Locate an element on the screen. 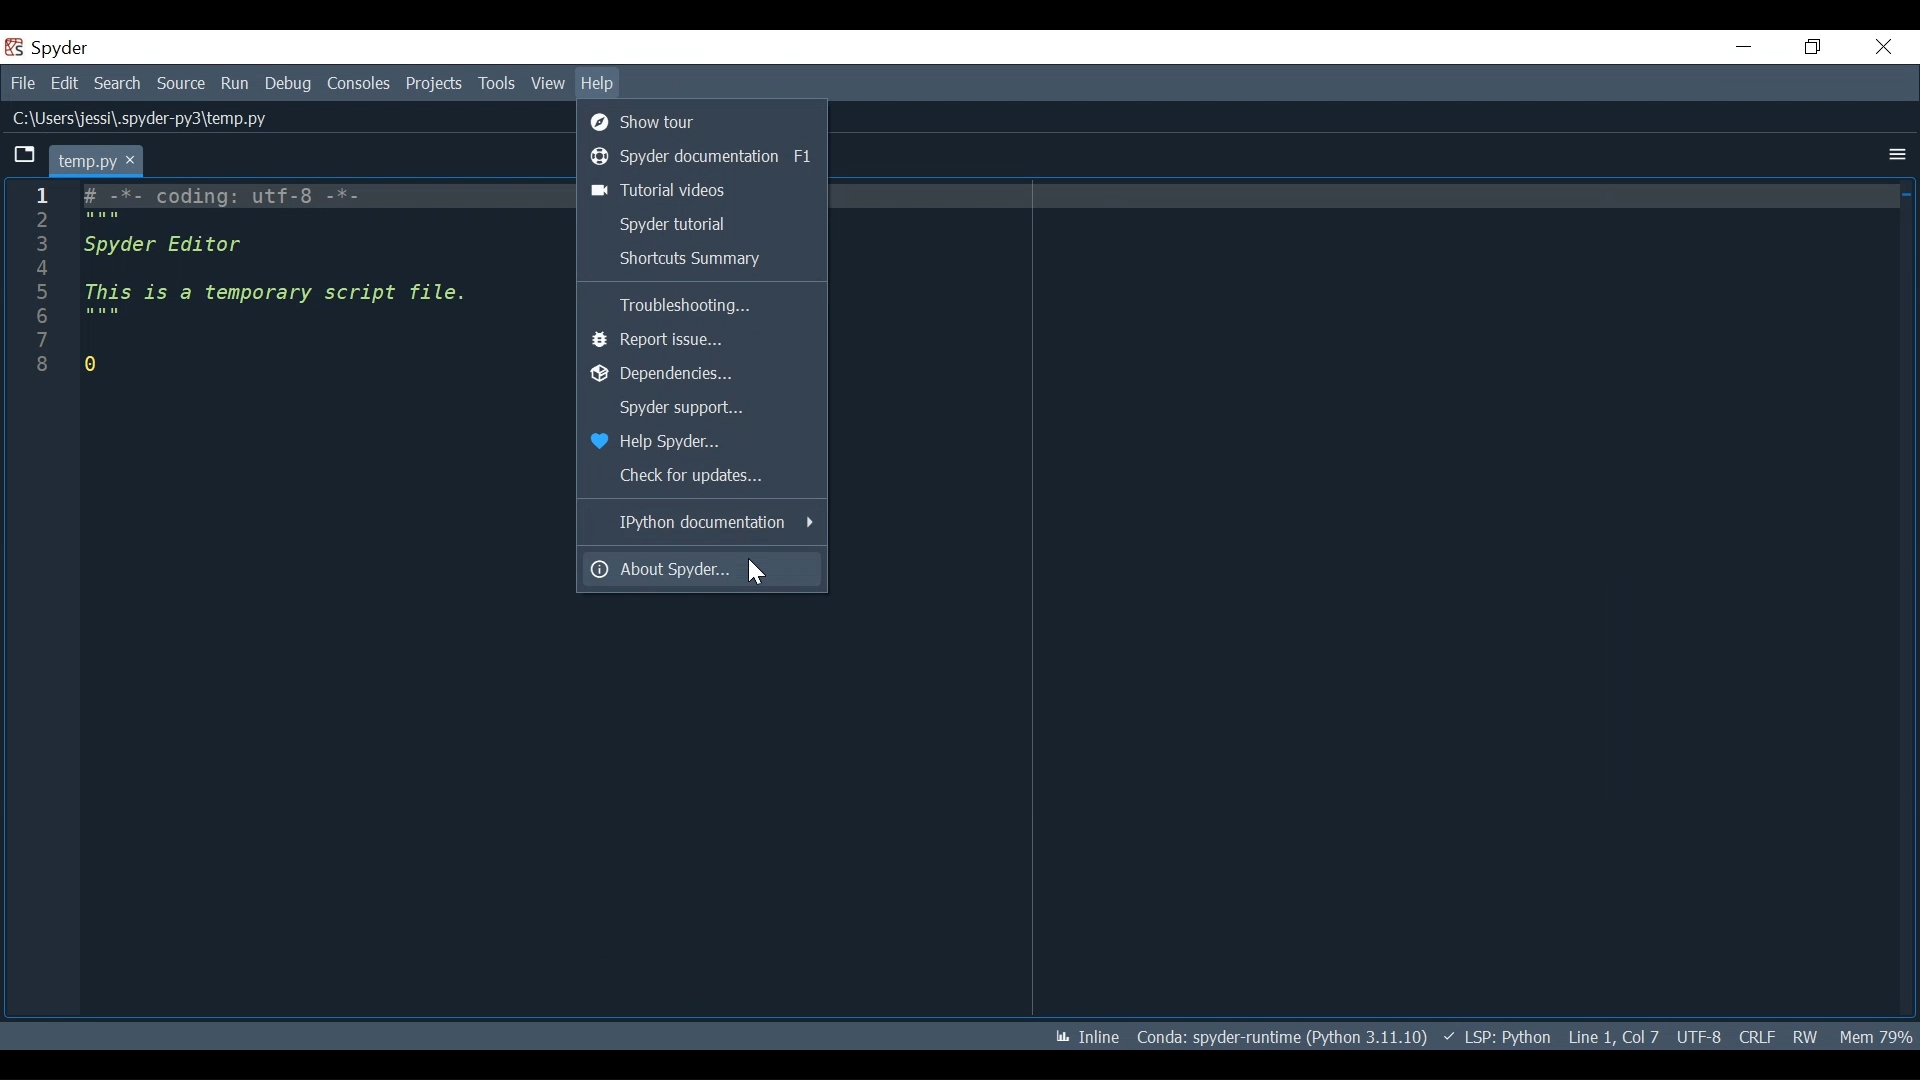  Debug is located at coordinates (290, 84).